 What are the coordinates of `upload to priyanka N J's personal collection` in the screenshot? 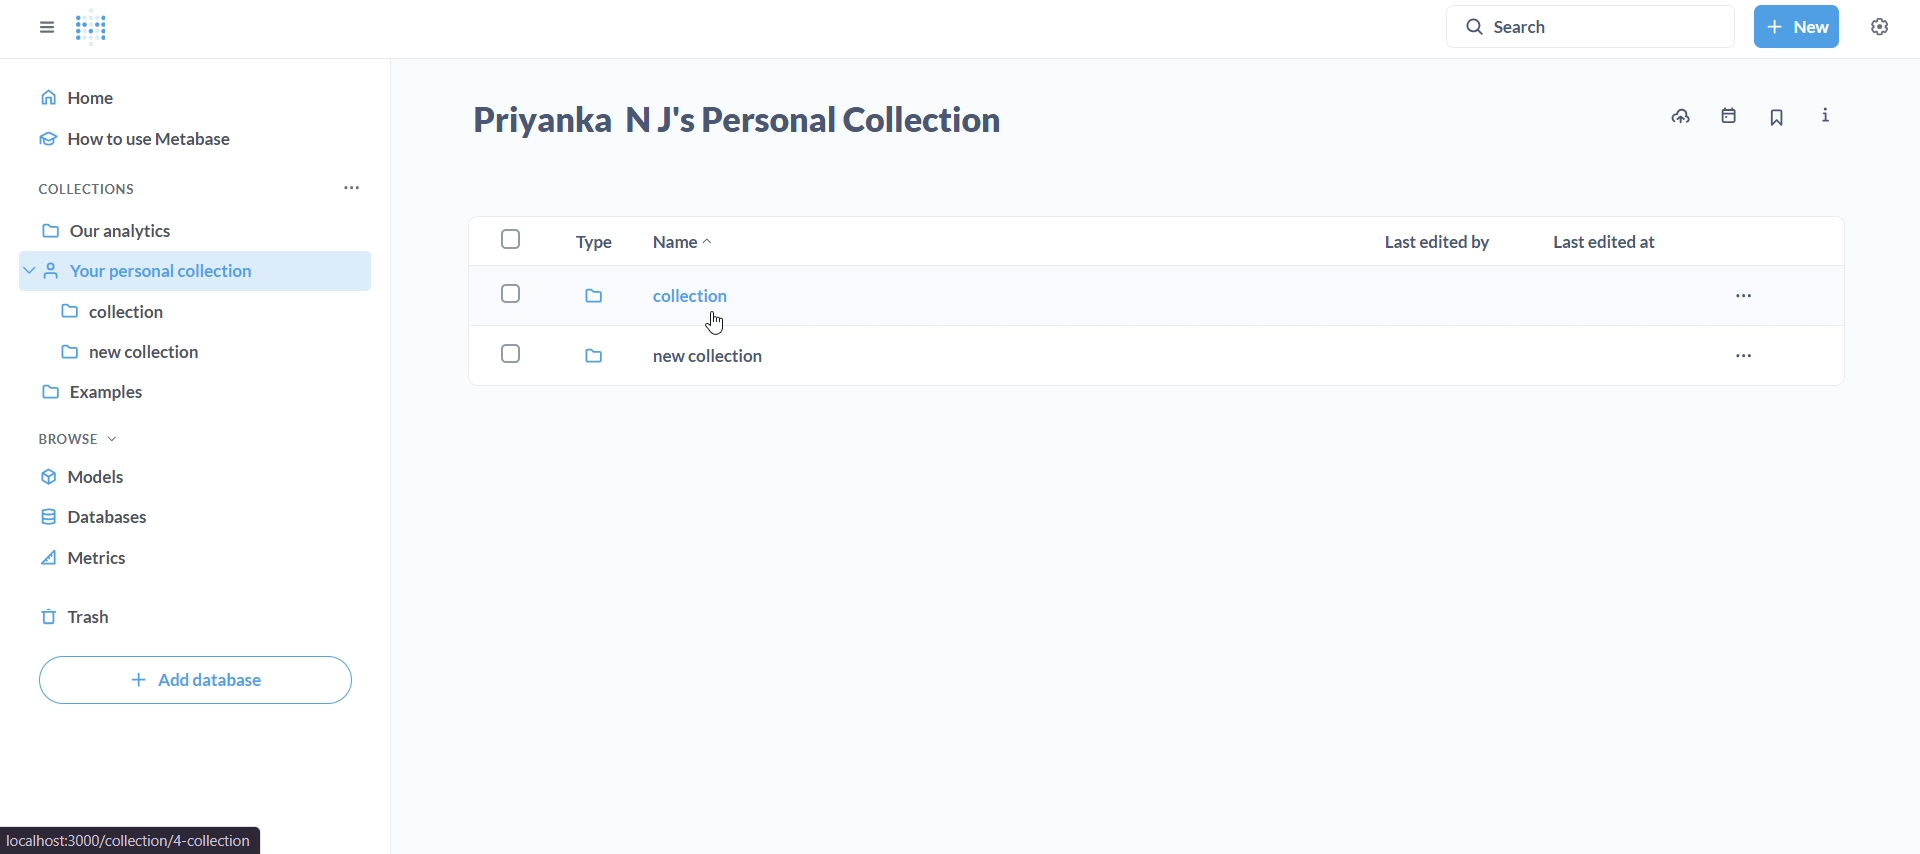 It's located at (1678, 114).